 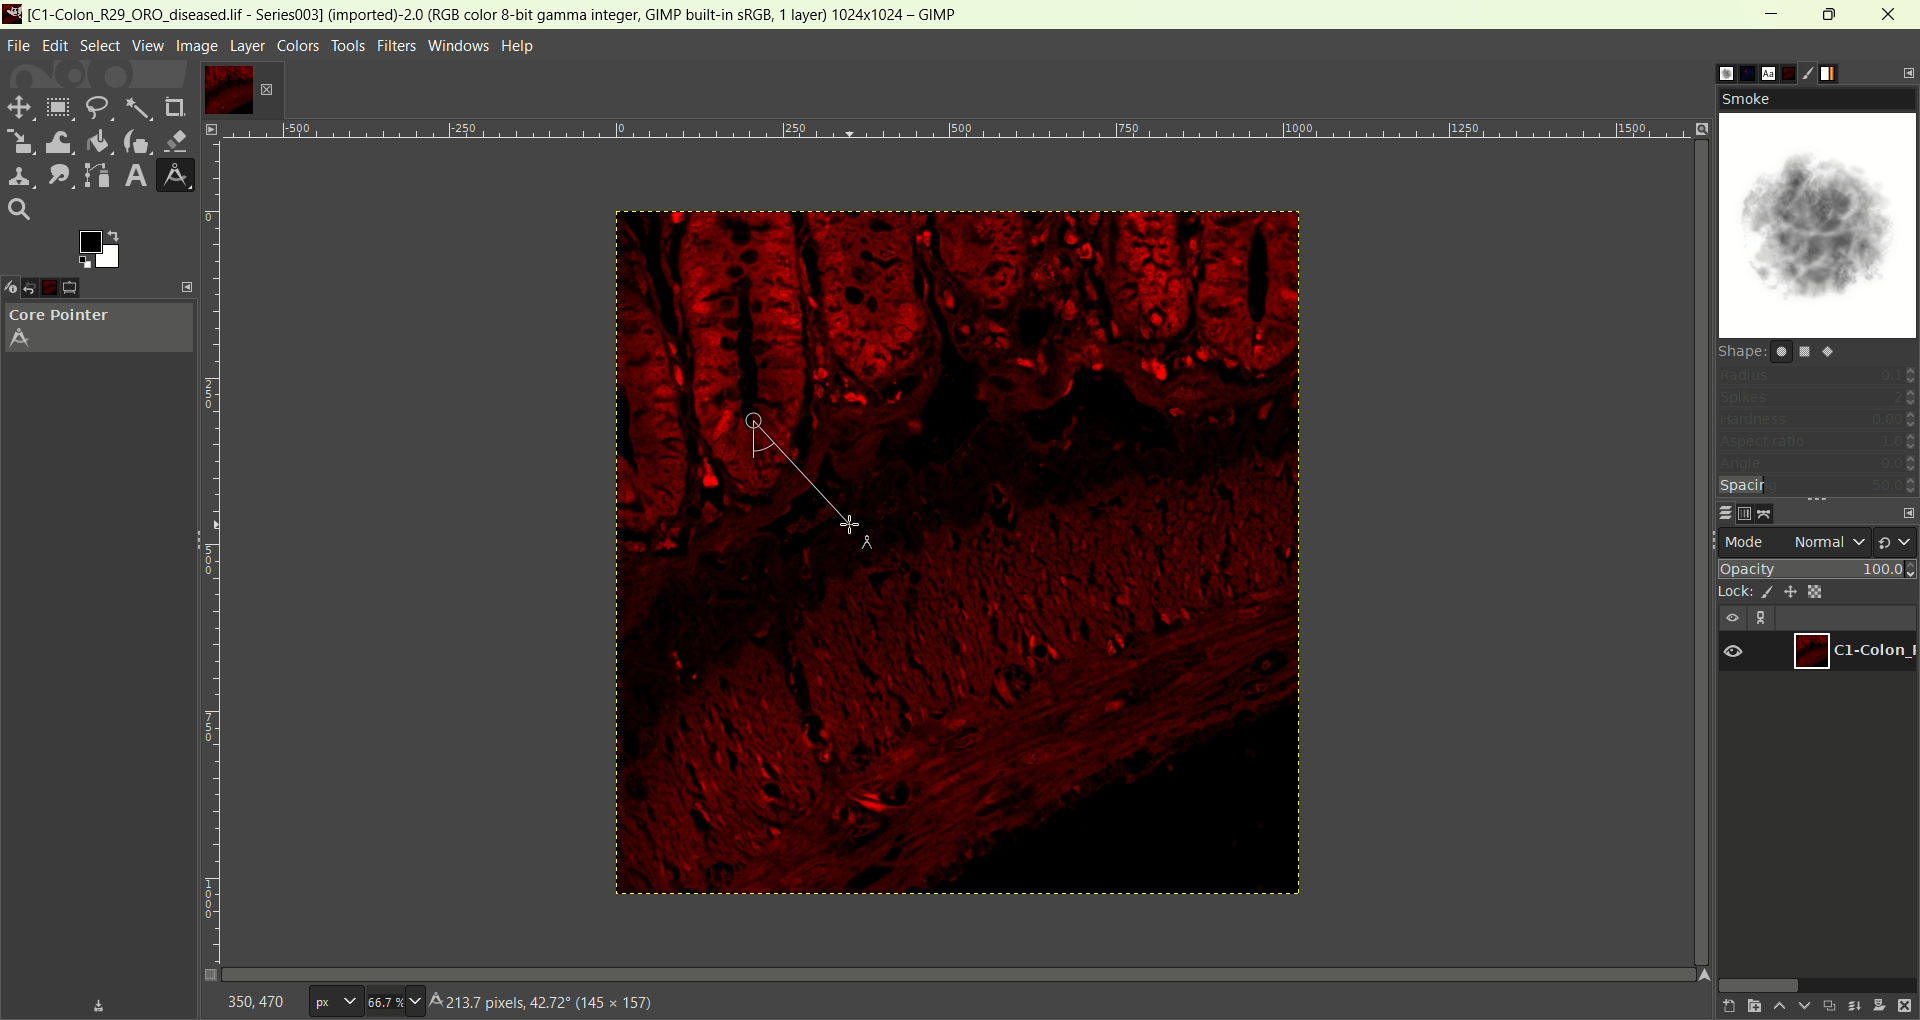 I want to click on maximize, so click(x=1830, y=14).